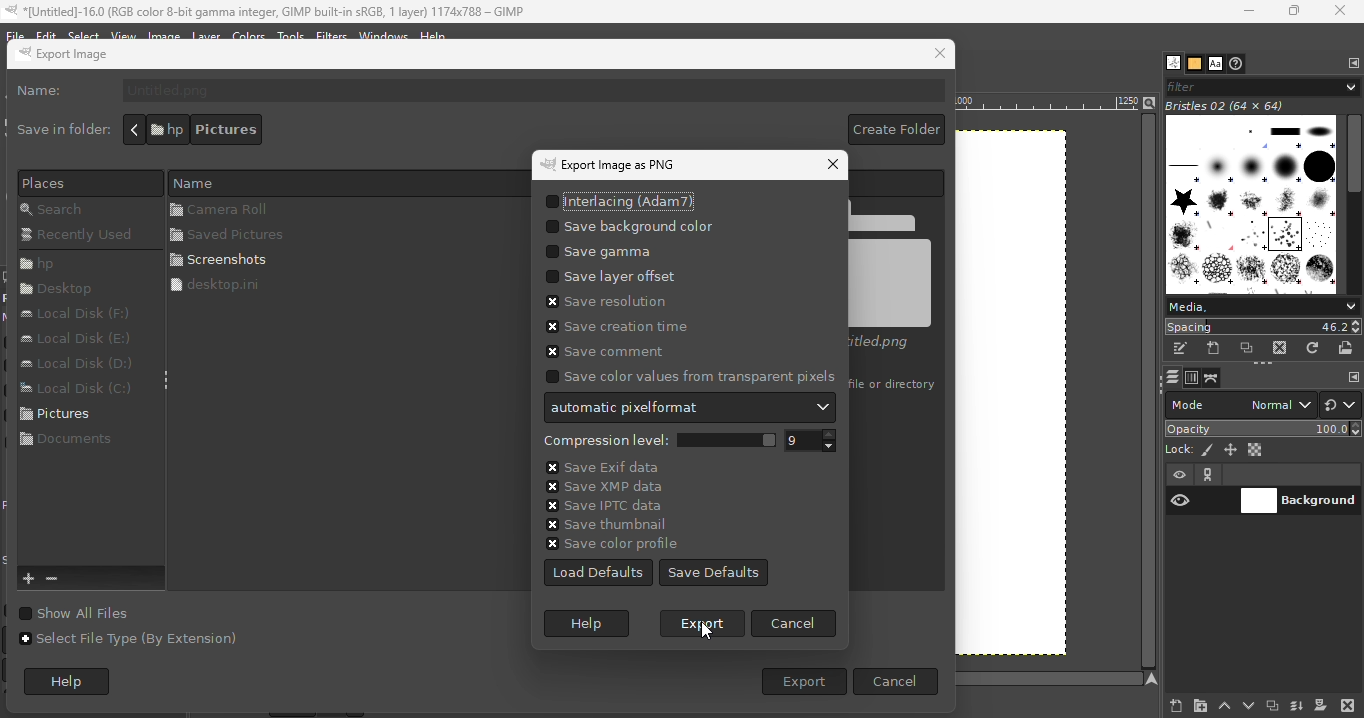 The image size is (1364, 718). What do you see at coordinates (702, 632) in the screenshot?
I see `cursor` at bounding box center [702, 632].